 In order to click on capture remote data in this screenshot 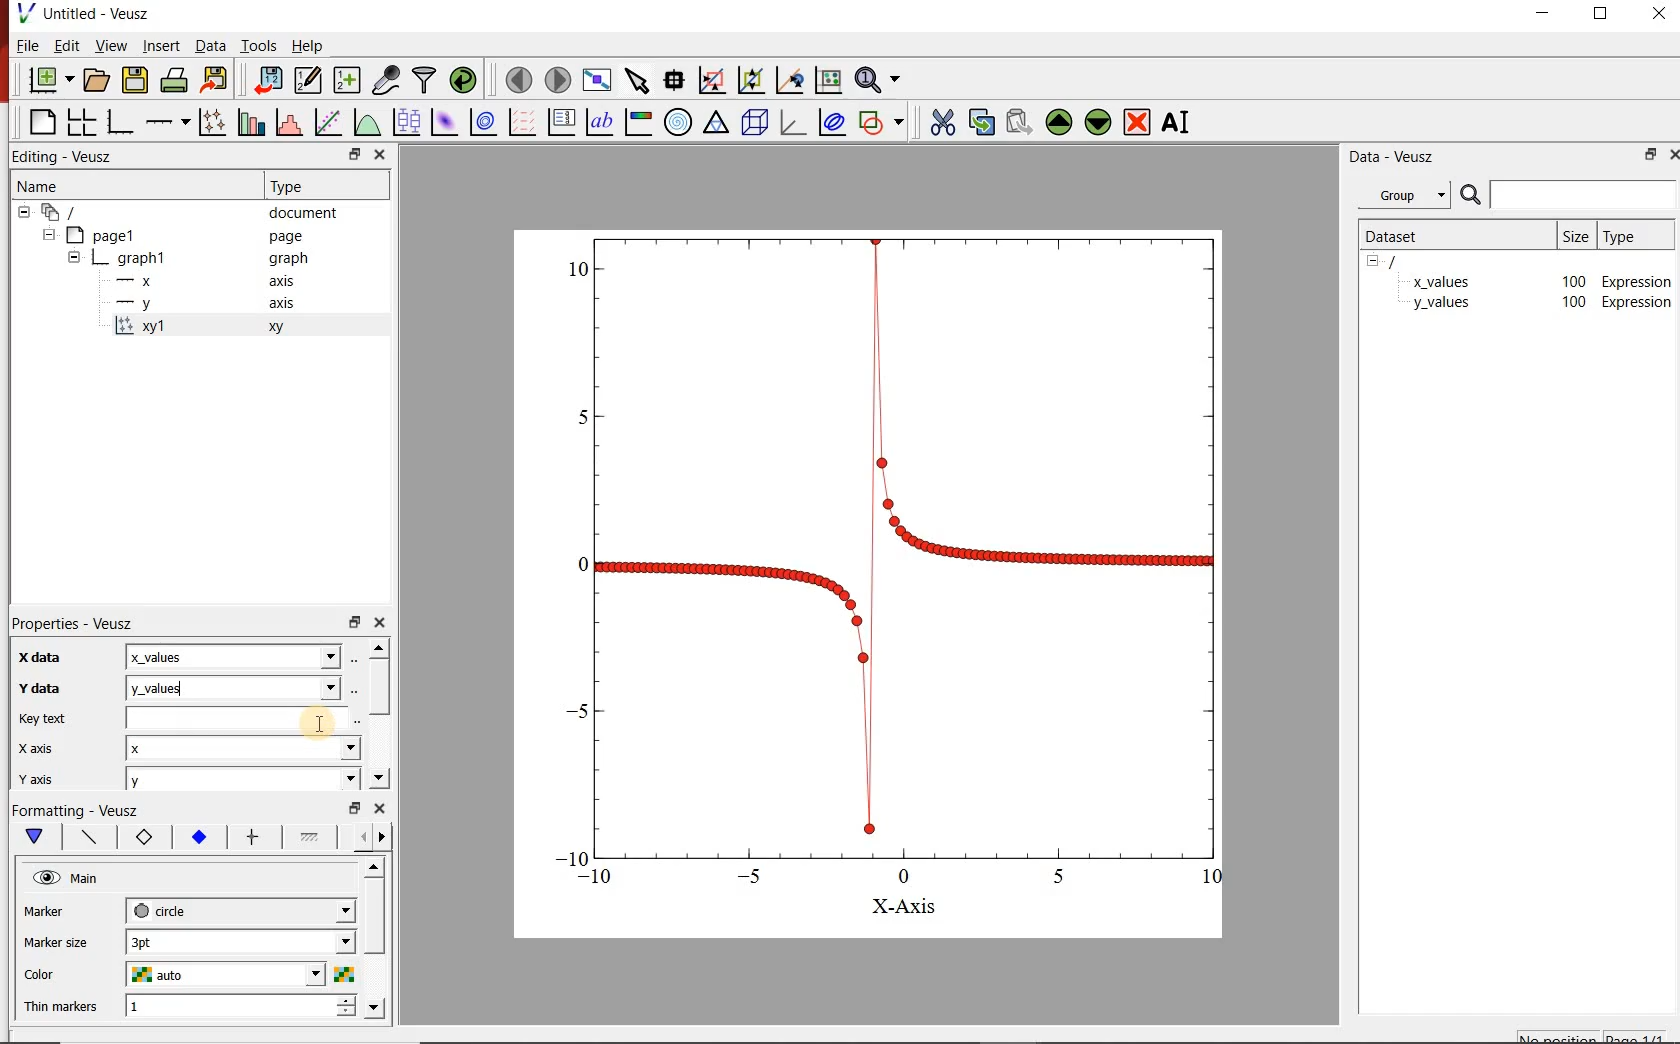, I will do `click(386, 79)`.